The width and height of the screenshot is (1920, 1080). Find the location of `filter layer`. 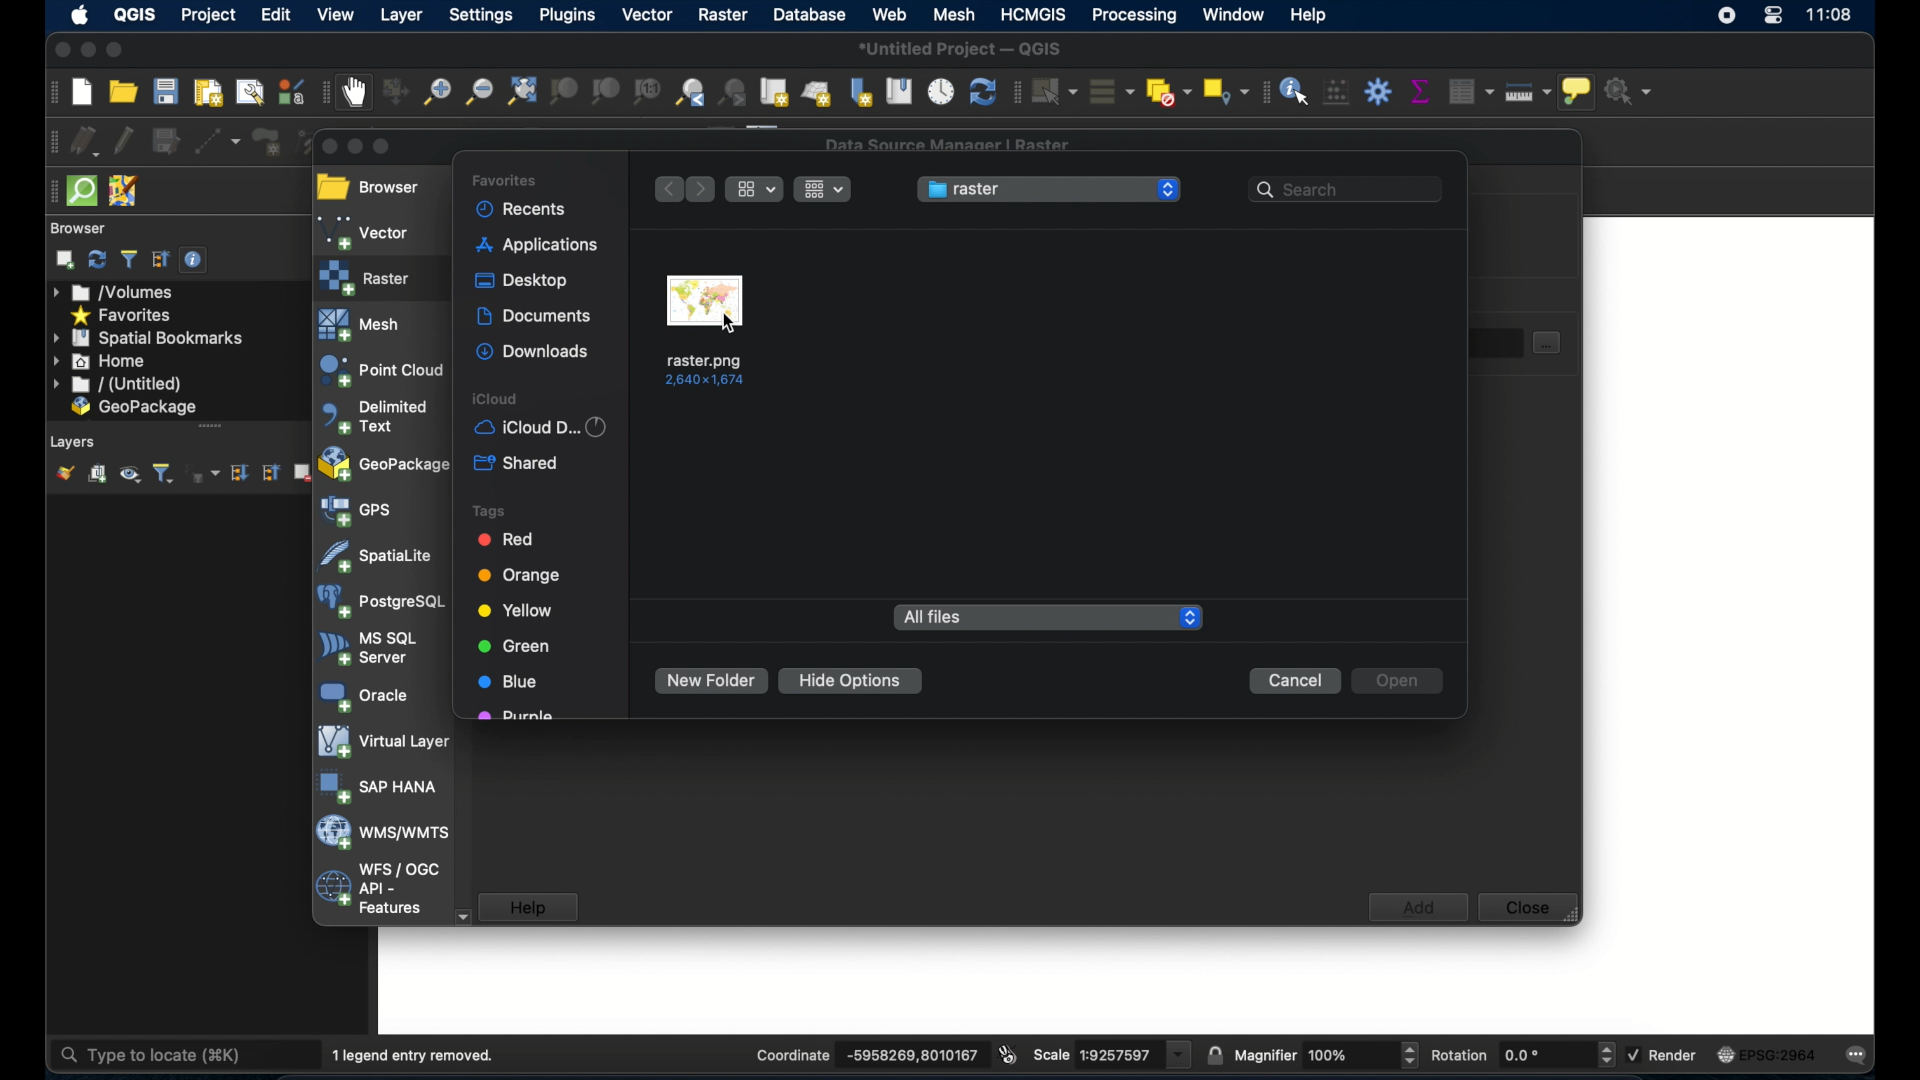

filter layer is located at coordinates (163, 473).